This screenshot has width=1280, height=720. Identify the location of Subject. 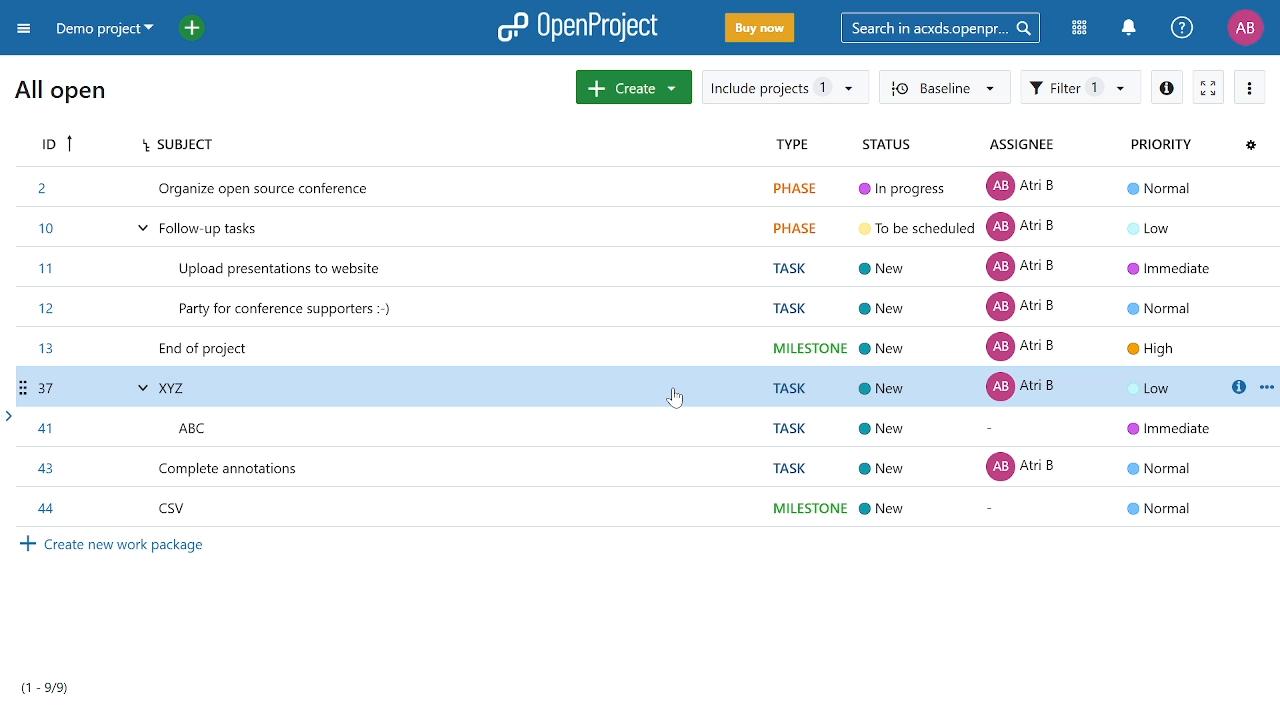
(432, 145).